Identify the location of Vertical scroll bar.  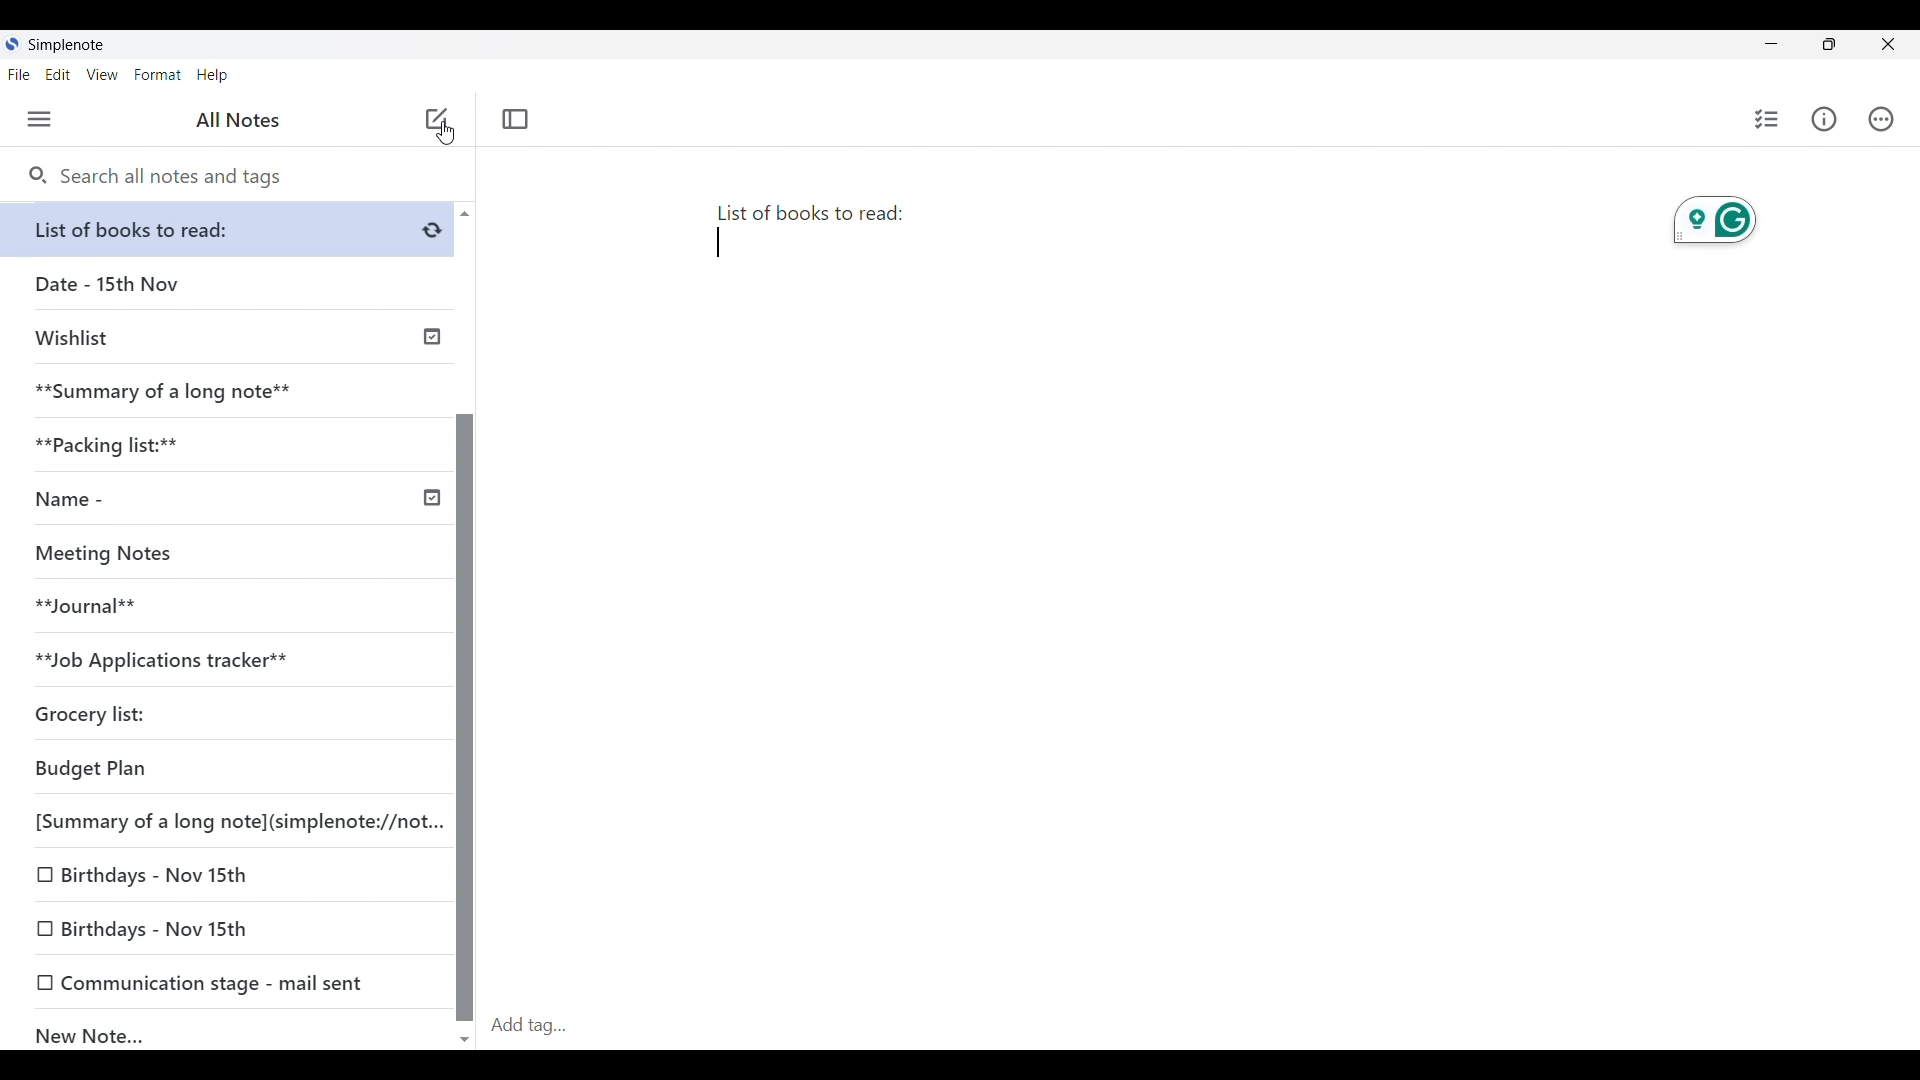
(464, 624).